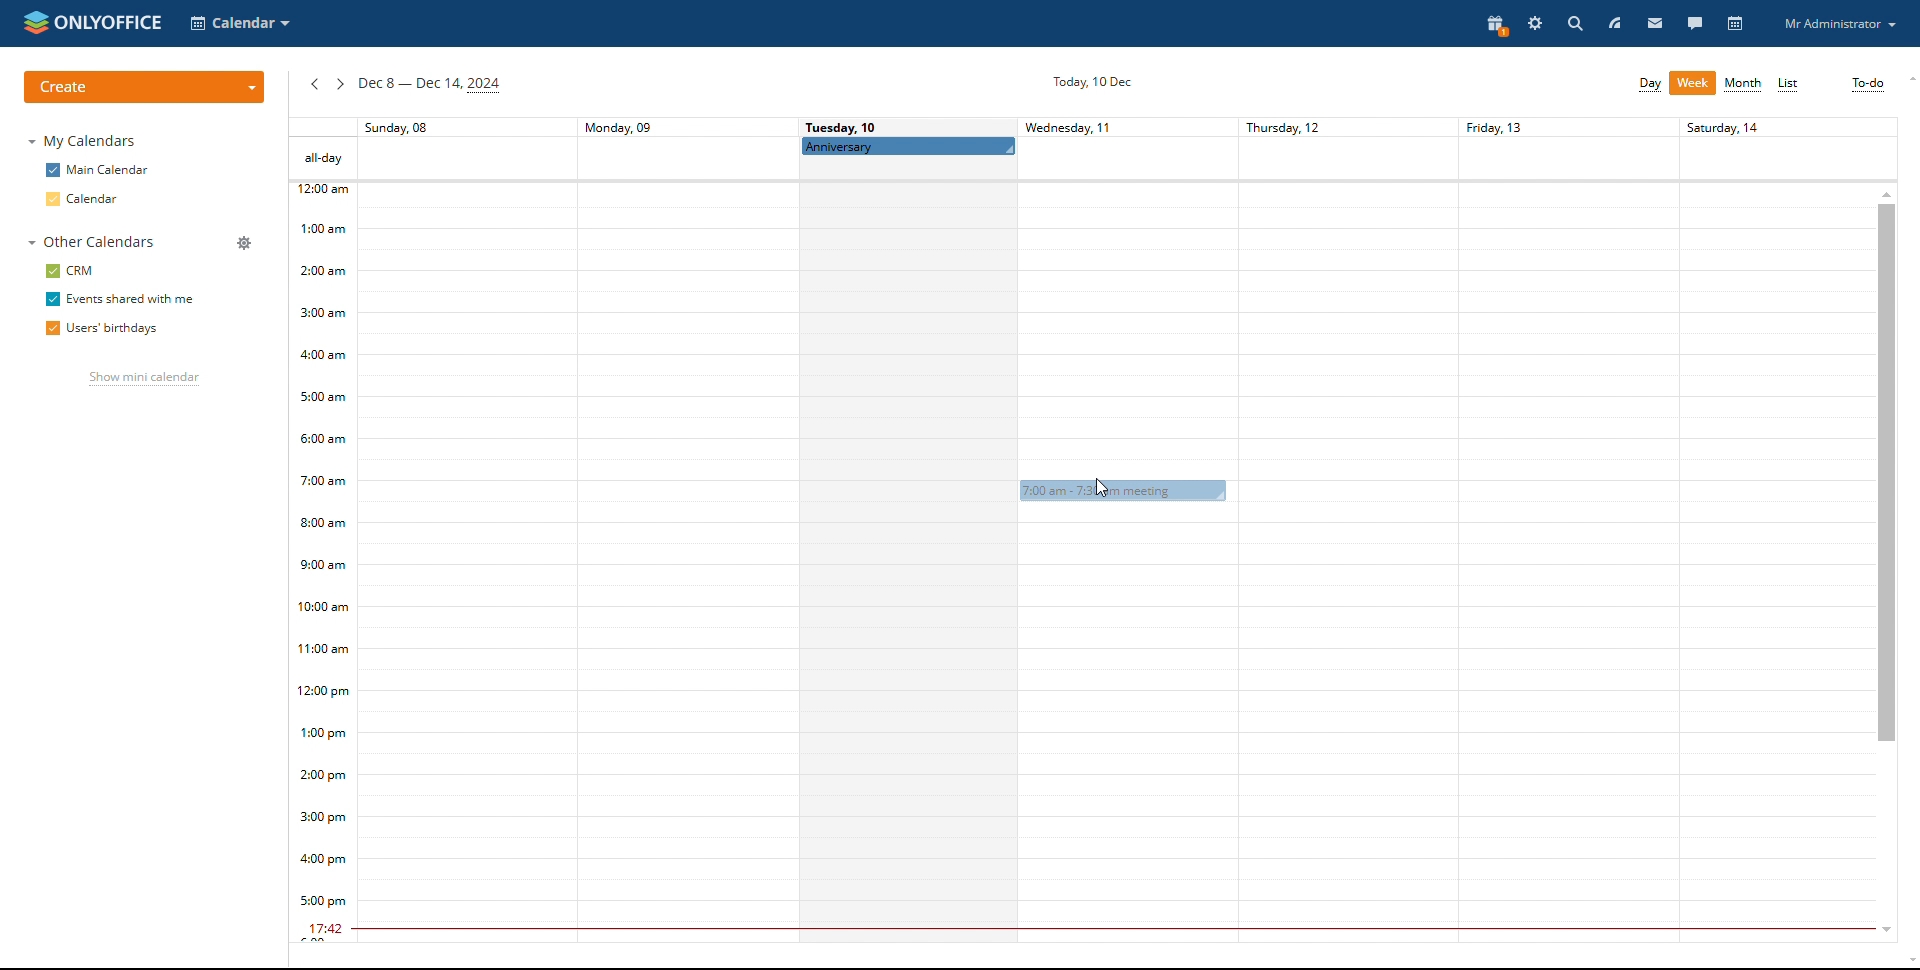 The image size is (1920, 970). I want to click on to-do, so click(1868, 84).